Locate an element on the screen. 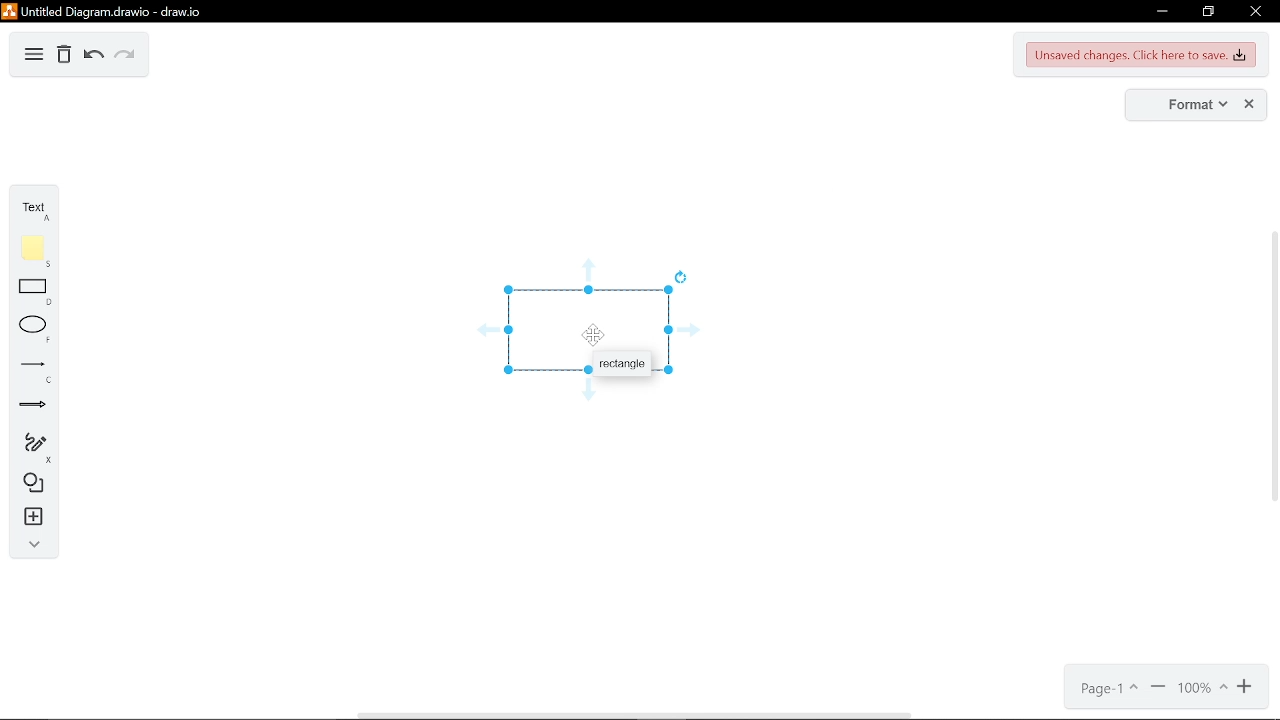  diagram is located at coordinates (34, 56).